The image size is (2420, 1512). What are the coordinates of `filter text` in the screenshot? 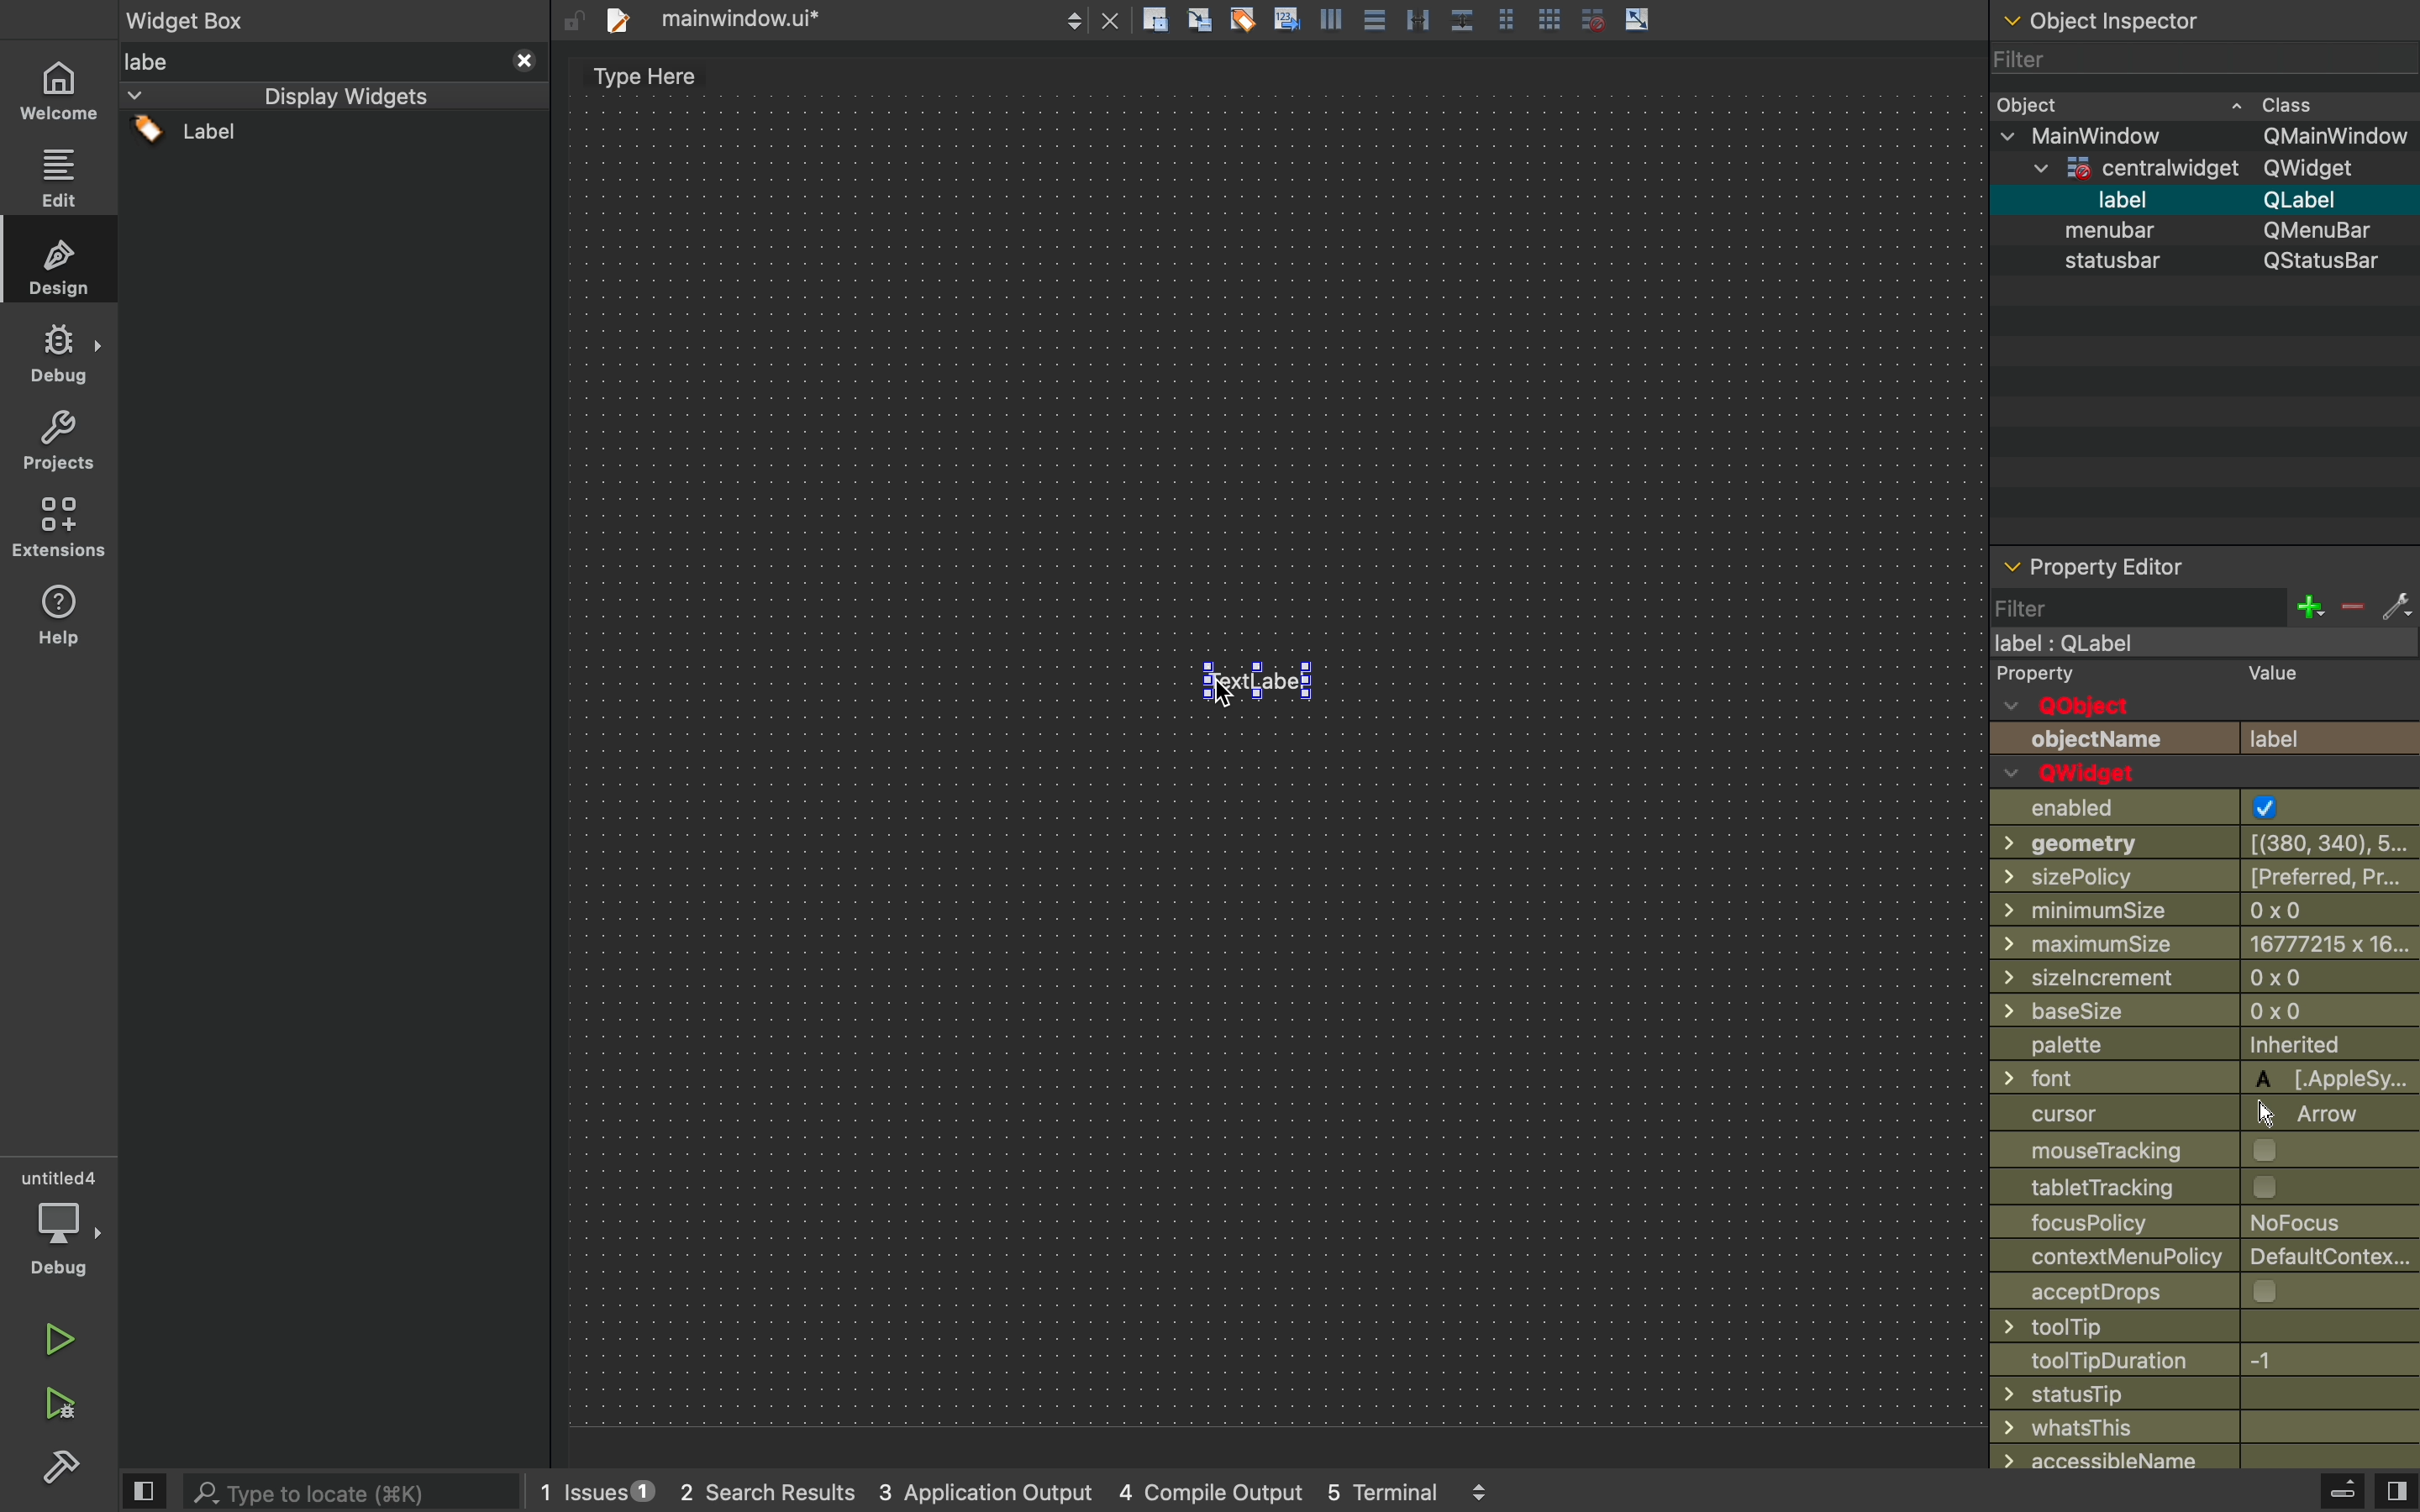 It's located at (335, 61).